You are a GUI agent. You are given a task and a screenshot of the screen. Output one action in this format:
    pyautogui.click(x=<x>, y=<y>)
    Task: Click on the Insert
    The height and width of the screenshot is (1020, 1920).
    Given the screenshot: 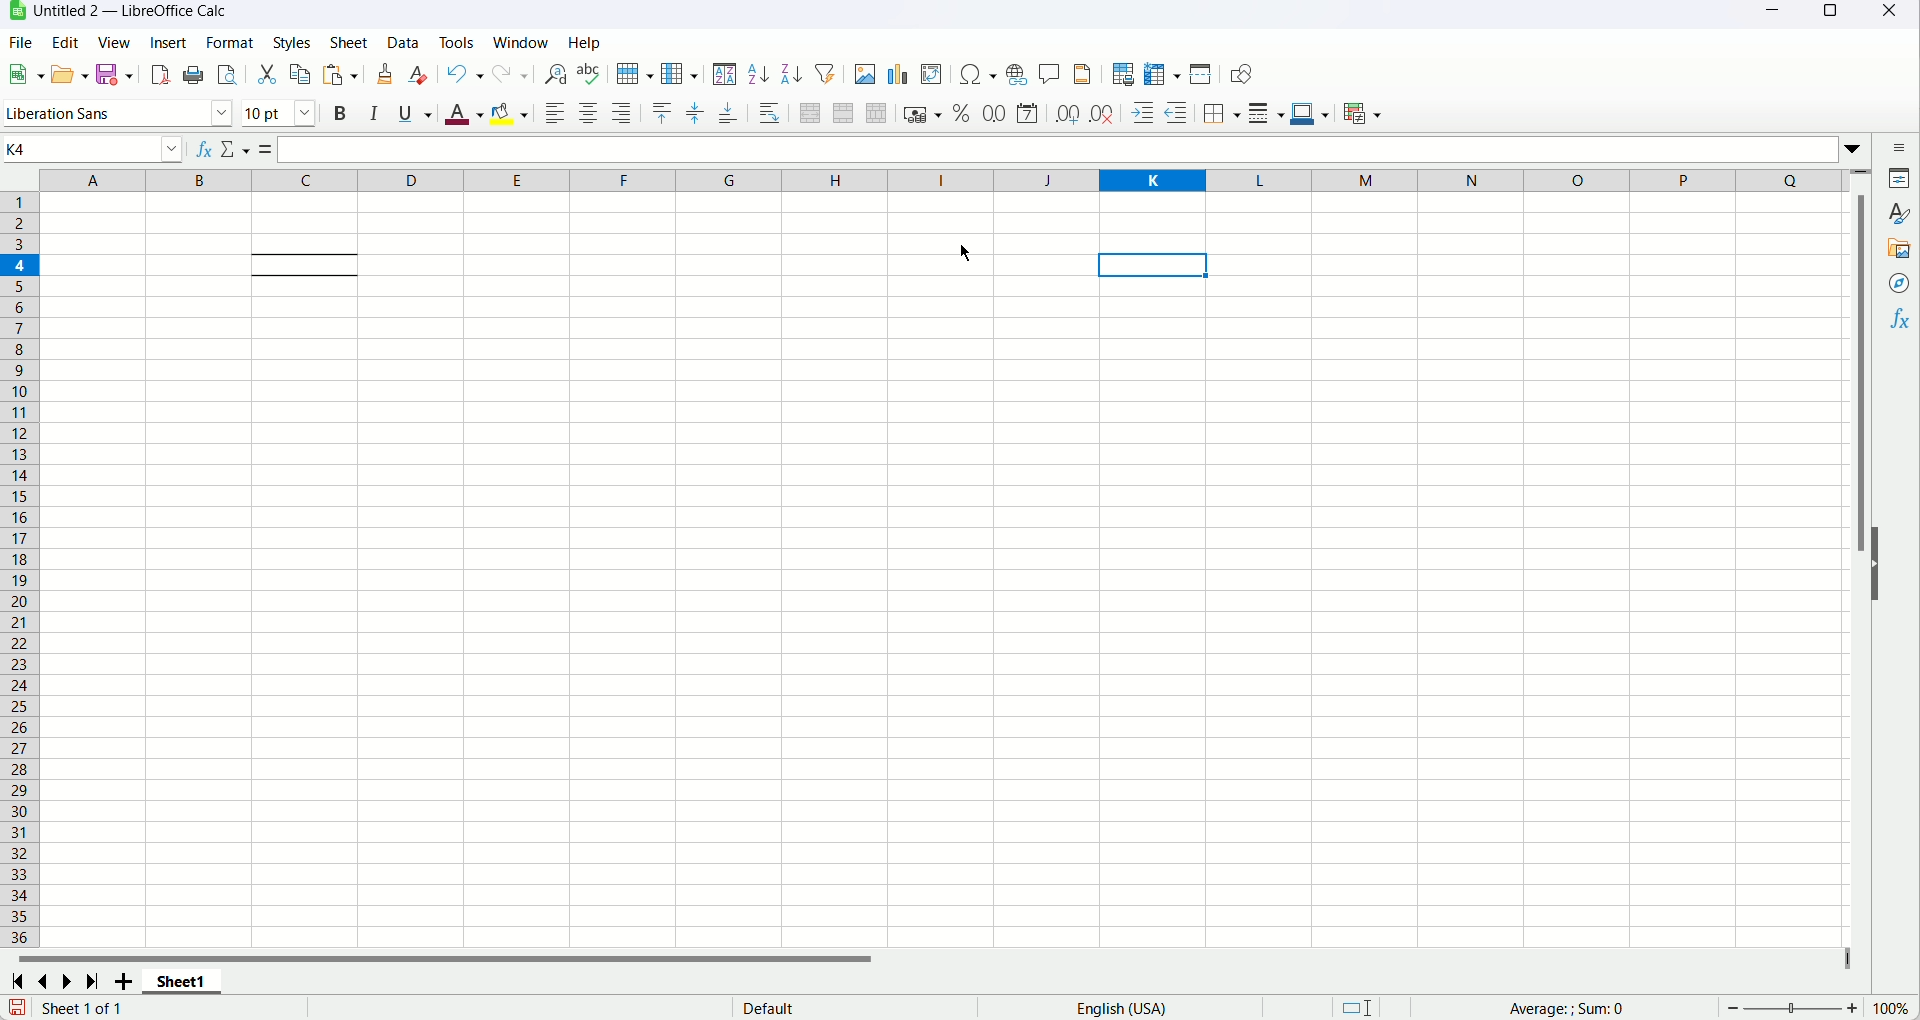 What is the action you would take?
    pyautogui.click(x=167, y=43)
    